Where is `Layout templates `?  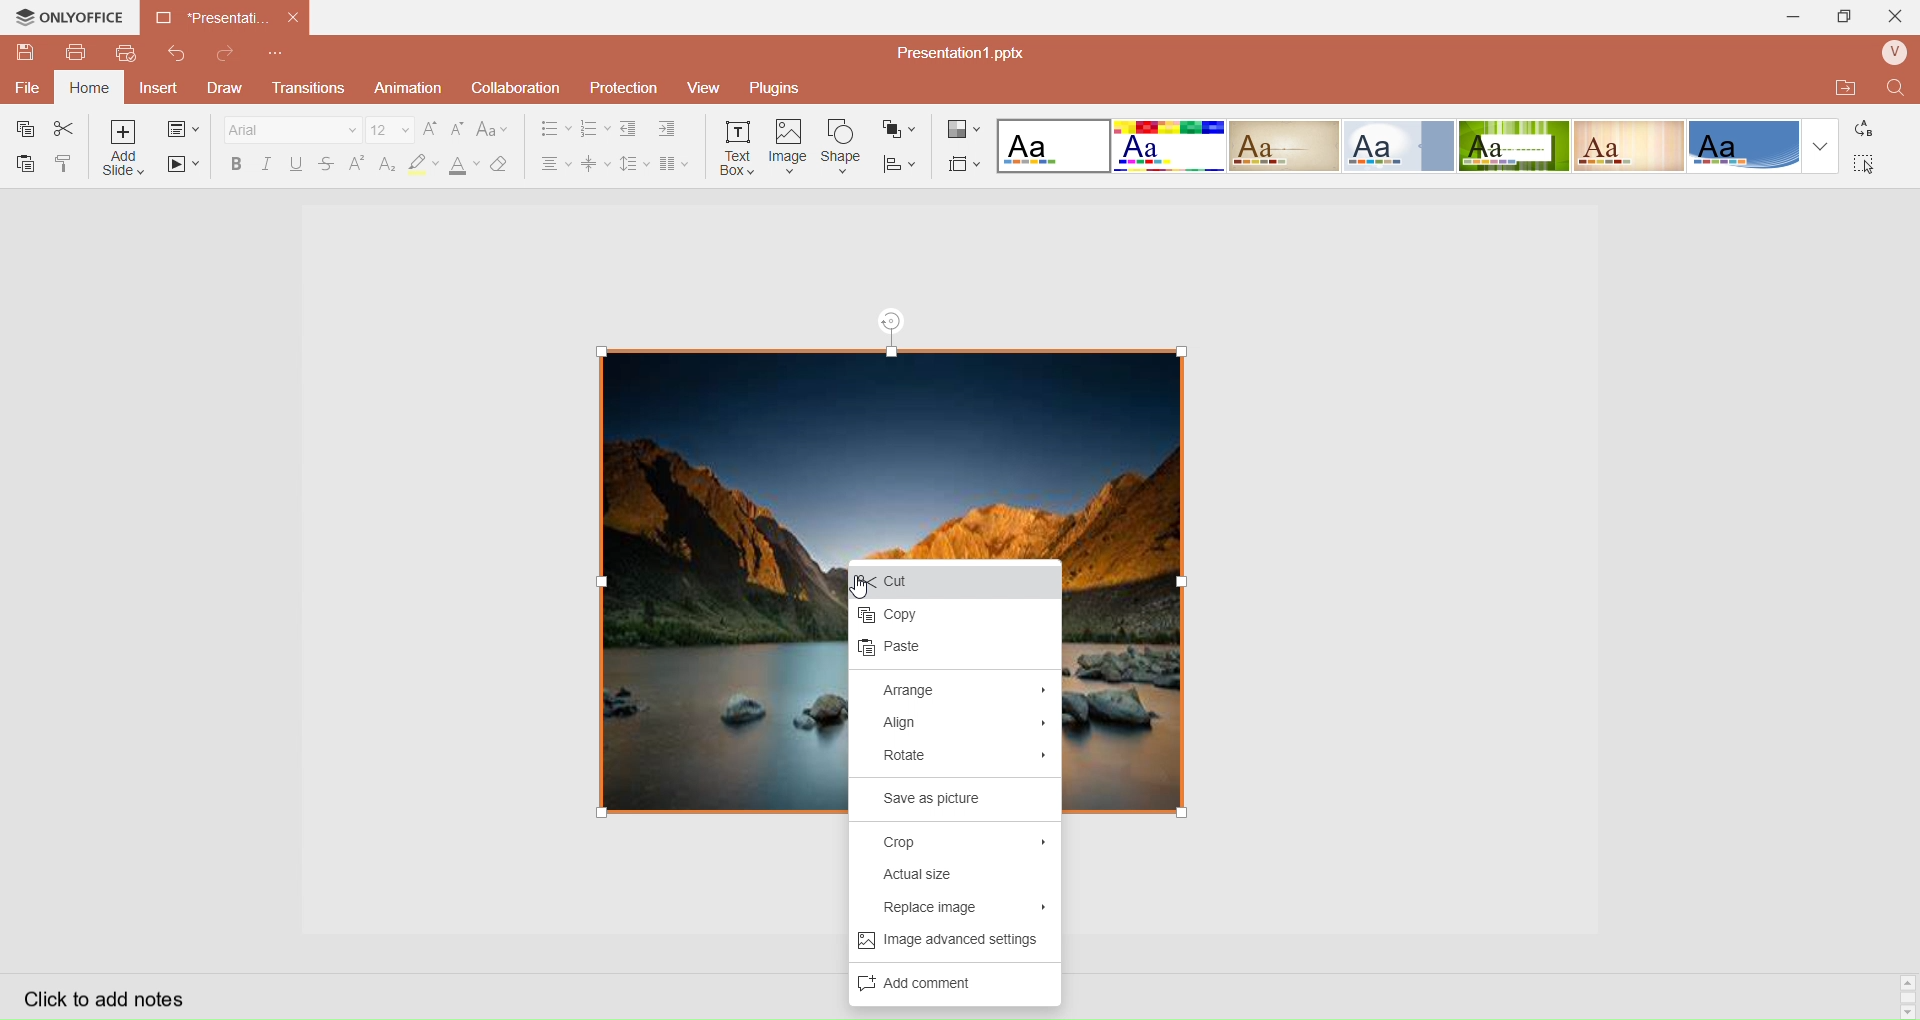
Layout templates  is located at coordinates (1420, 146).